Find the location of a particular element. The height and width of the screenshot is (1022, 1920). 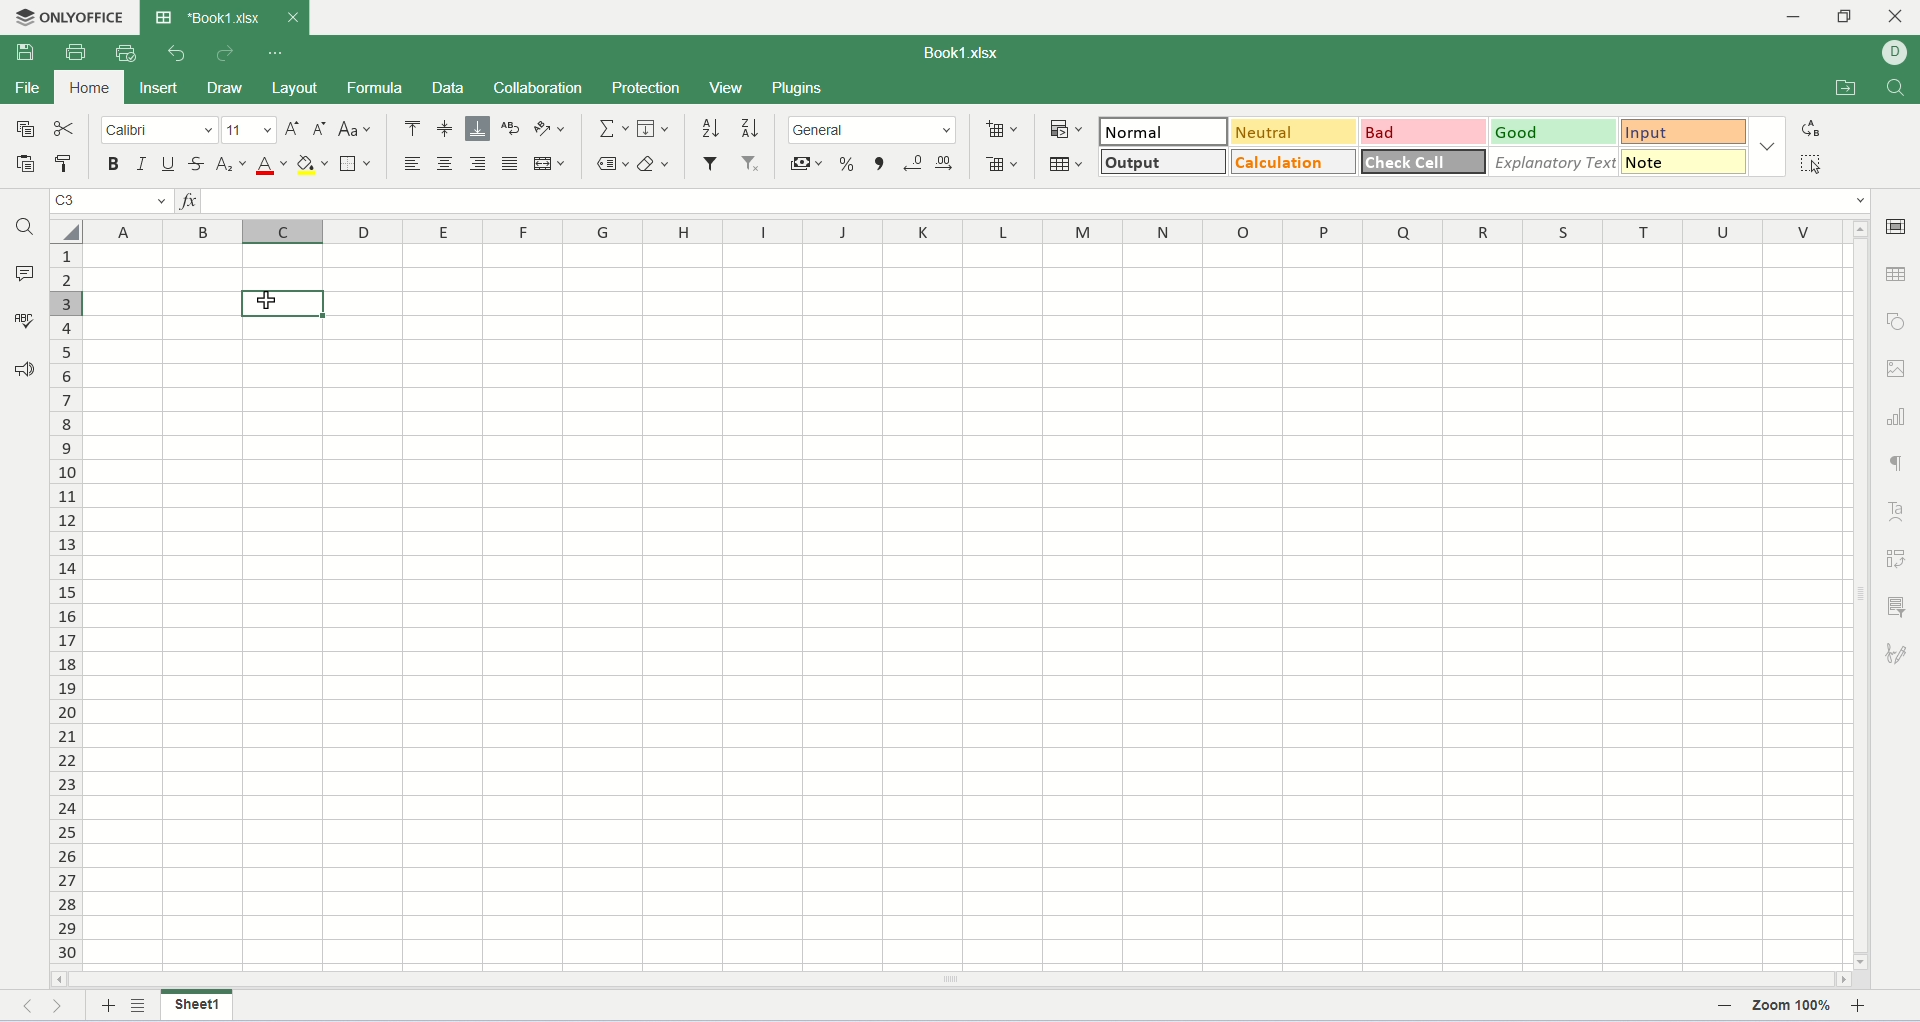

comments is located at coordinates (25, 271).